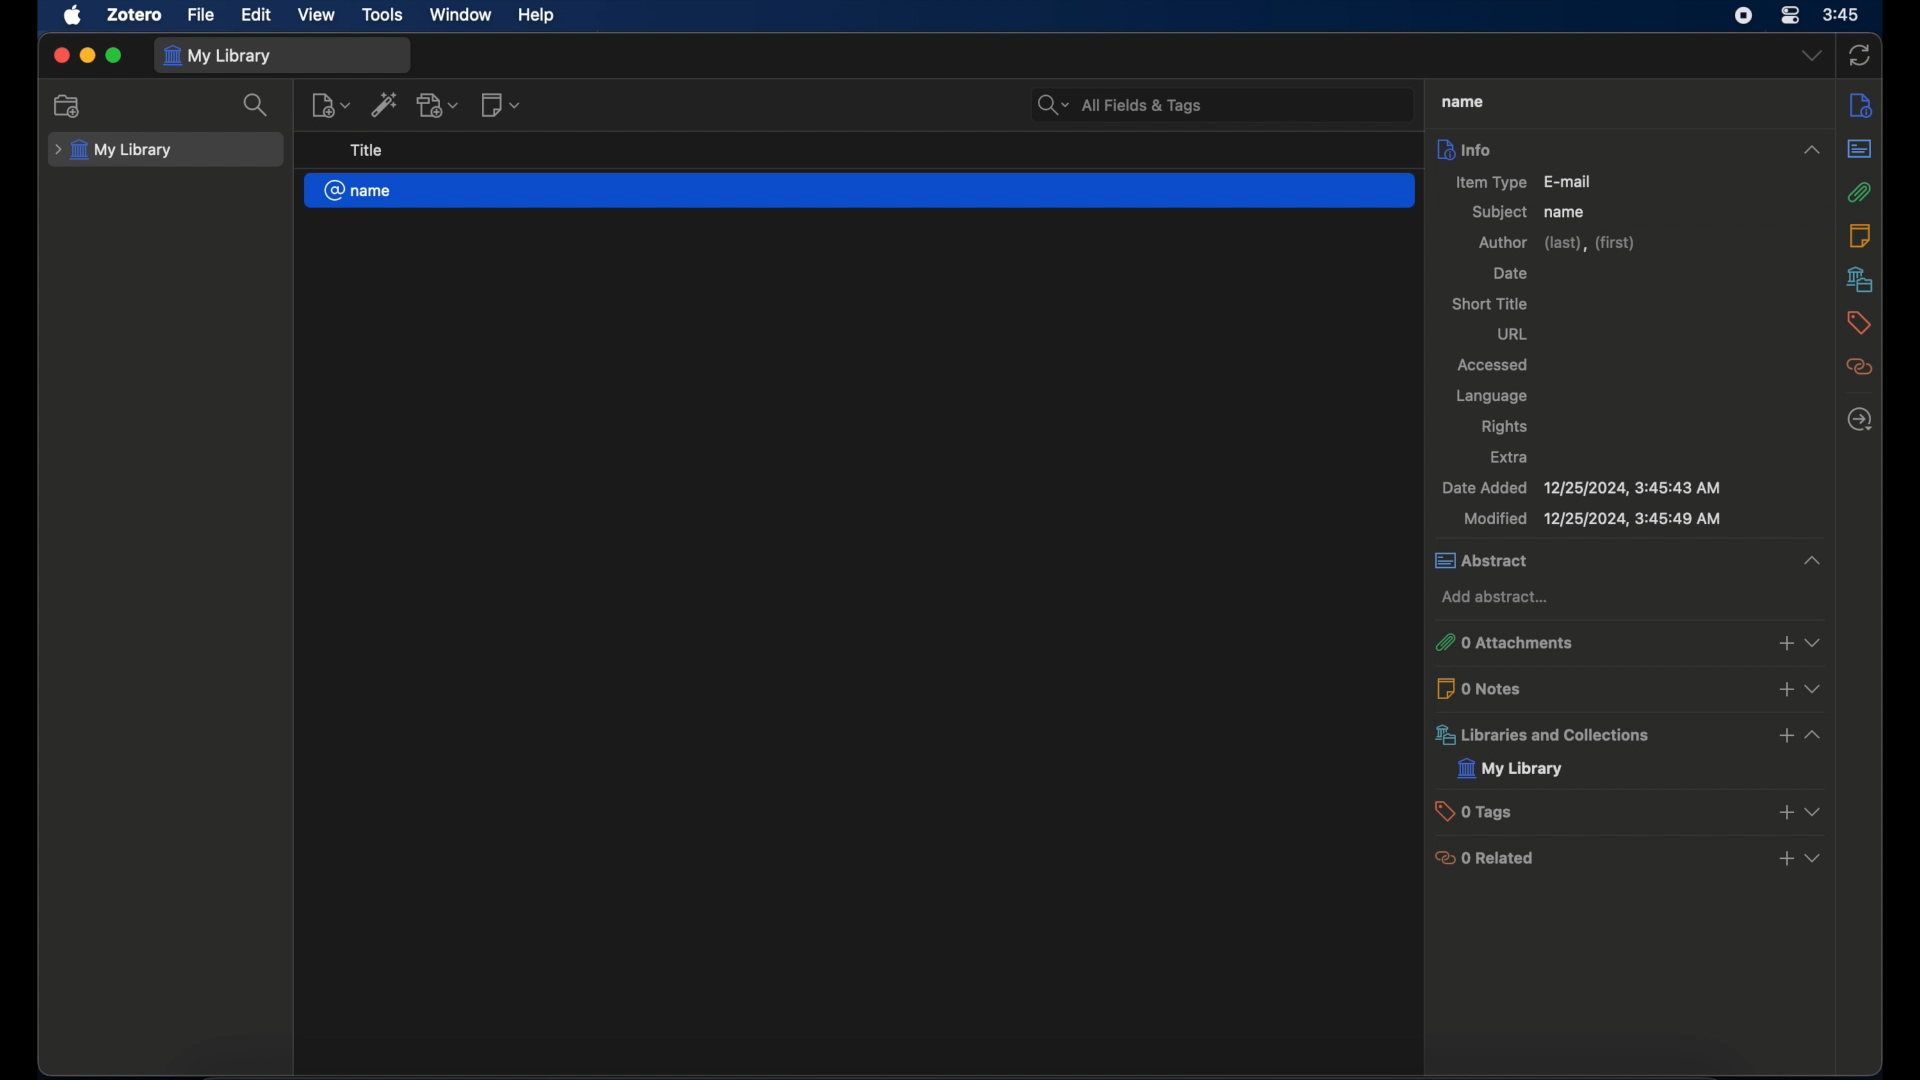 The image size is (1920, 1080). I want to click on dropdown, so click(1810, 56).